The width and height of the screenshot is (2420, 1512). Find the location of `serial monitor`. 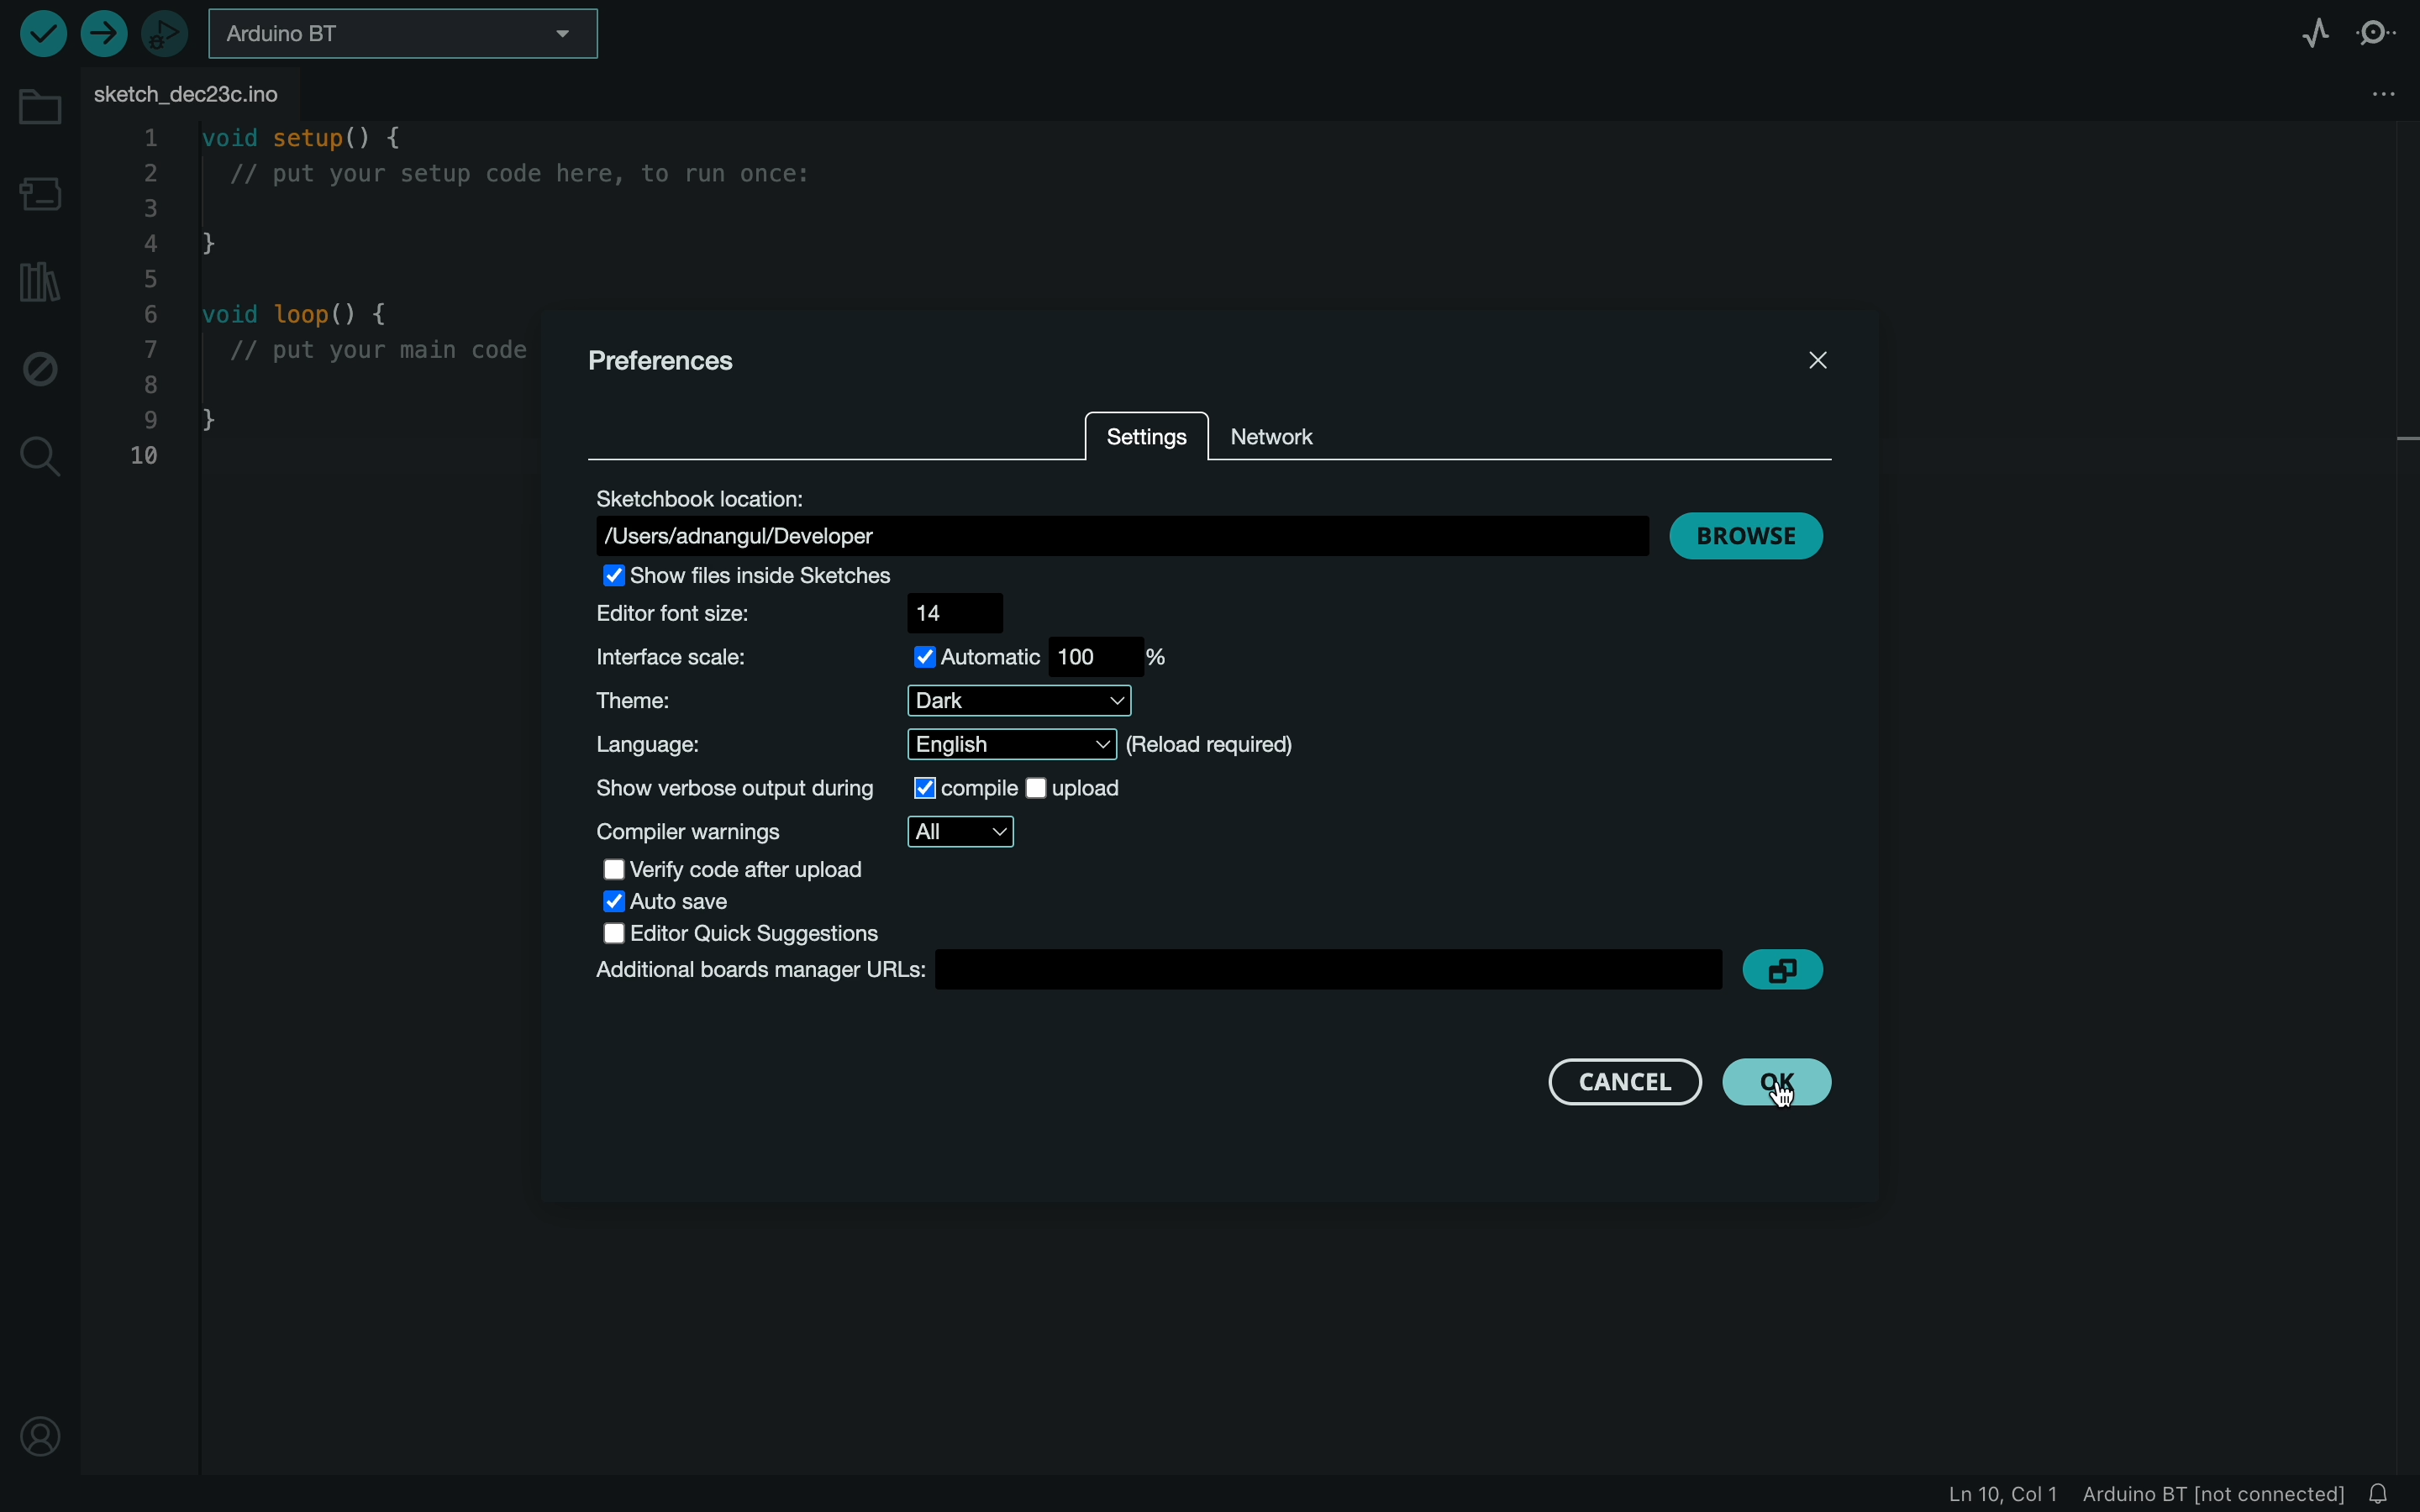

serial monitor is located at coordinates (2375, 36).